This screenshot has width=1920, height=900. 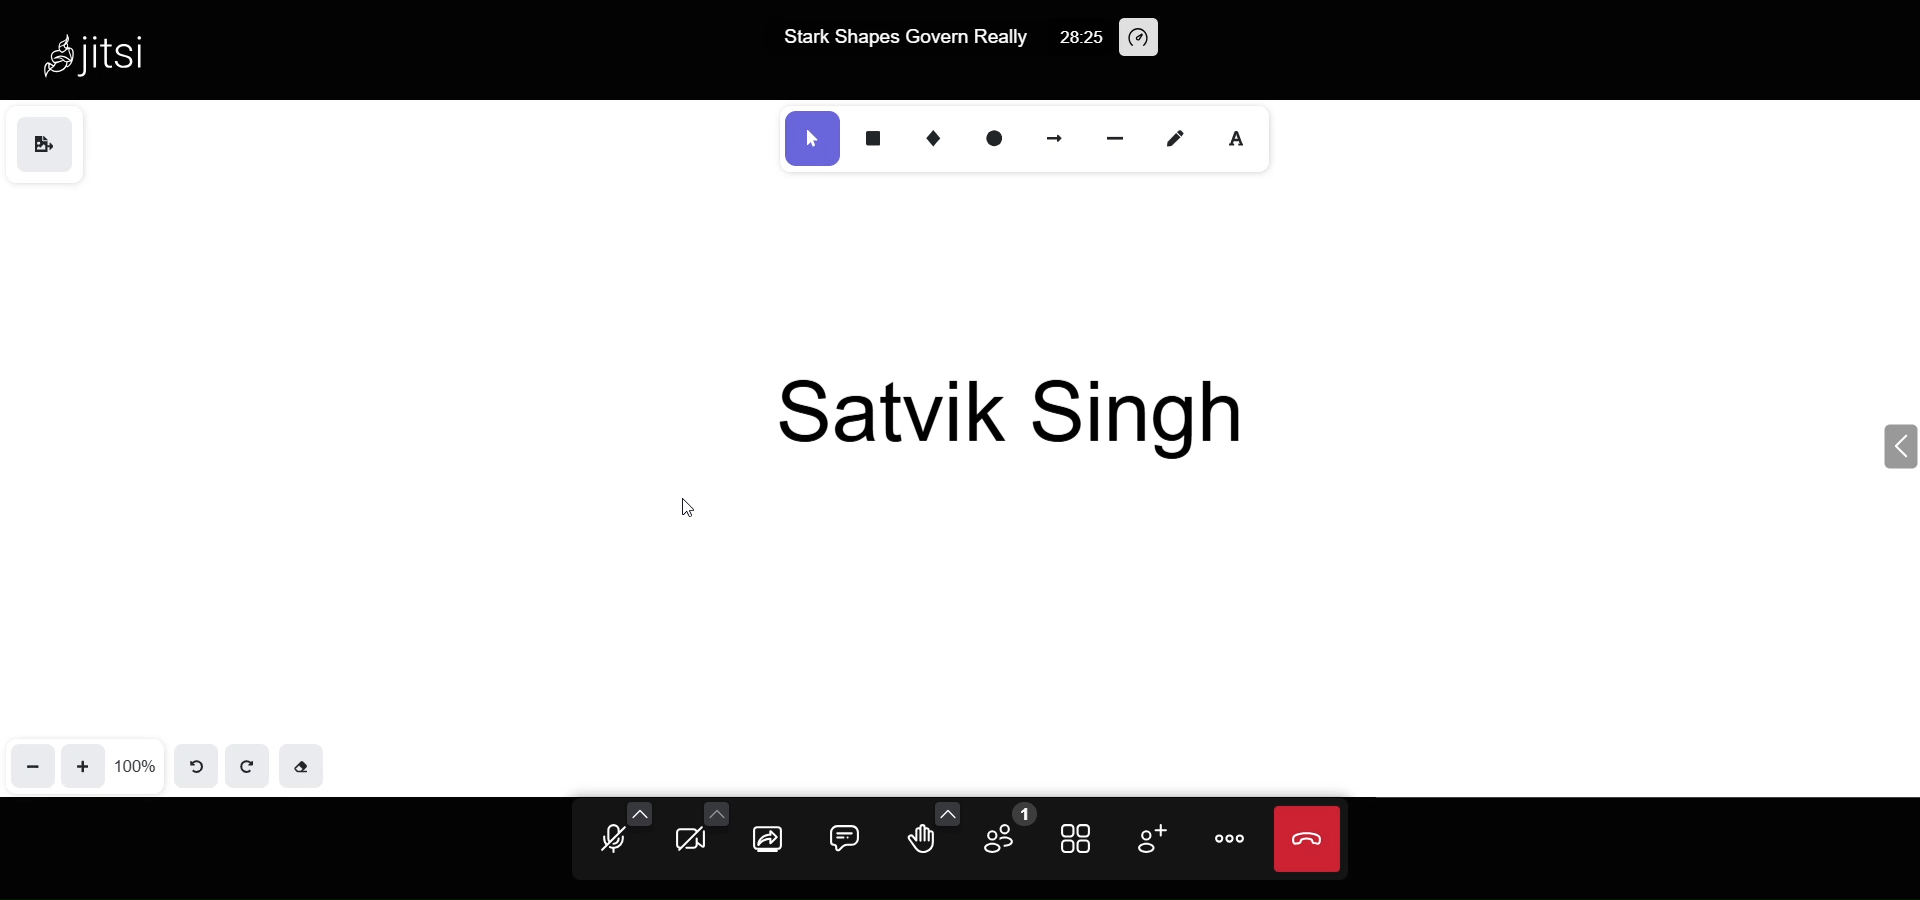 I want to click on Jitsi, so click(x=106, y=53).